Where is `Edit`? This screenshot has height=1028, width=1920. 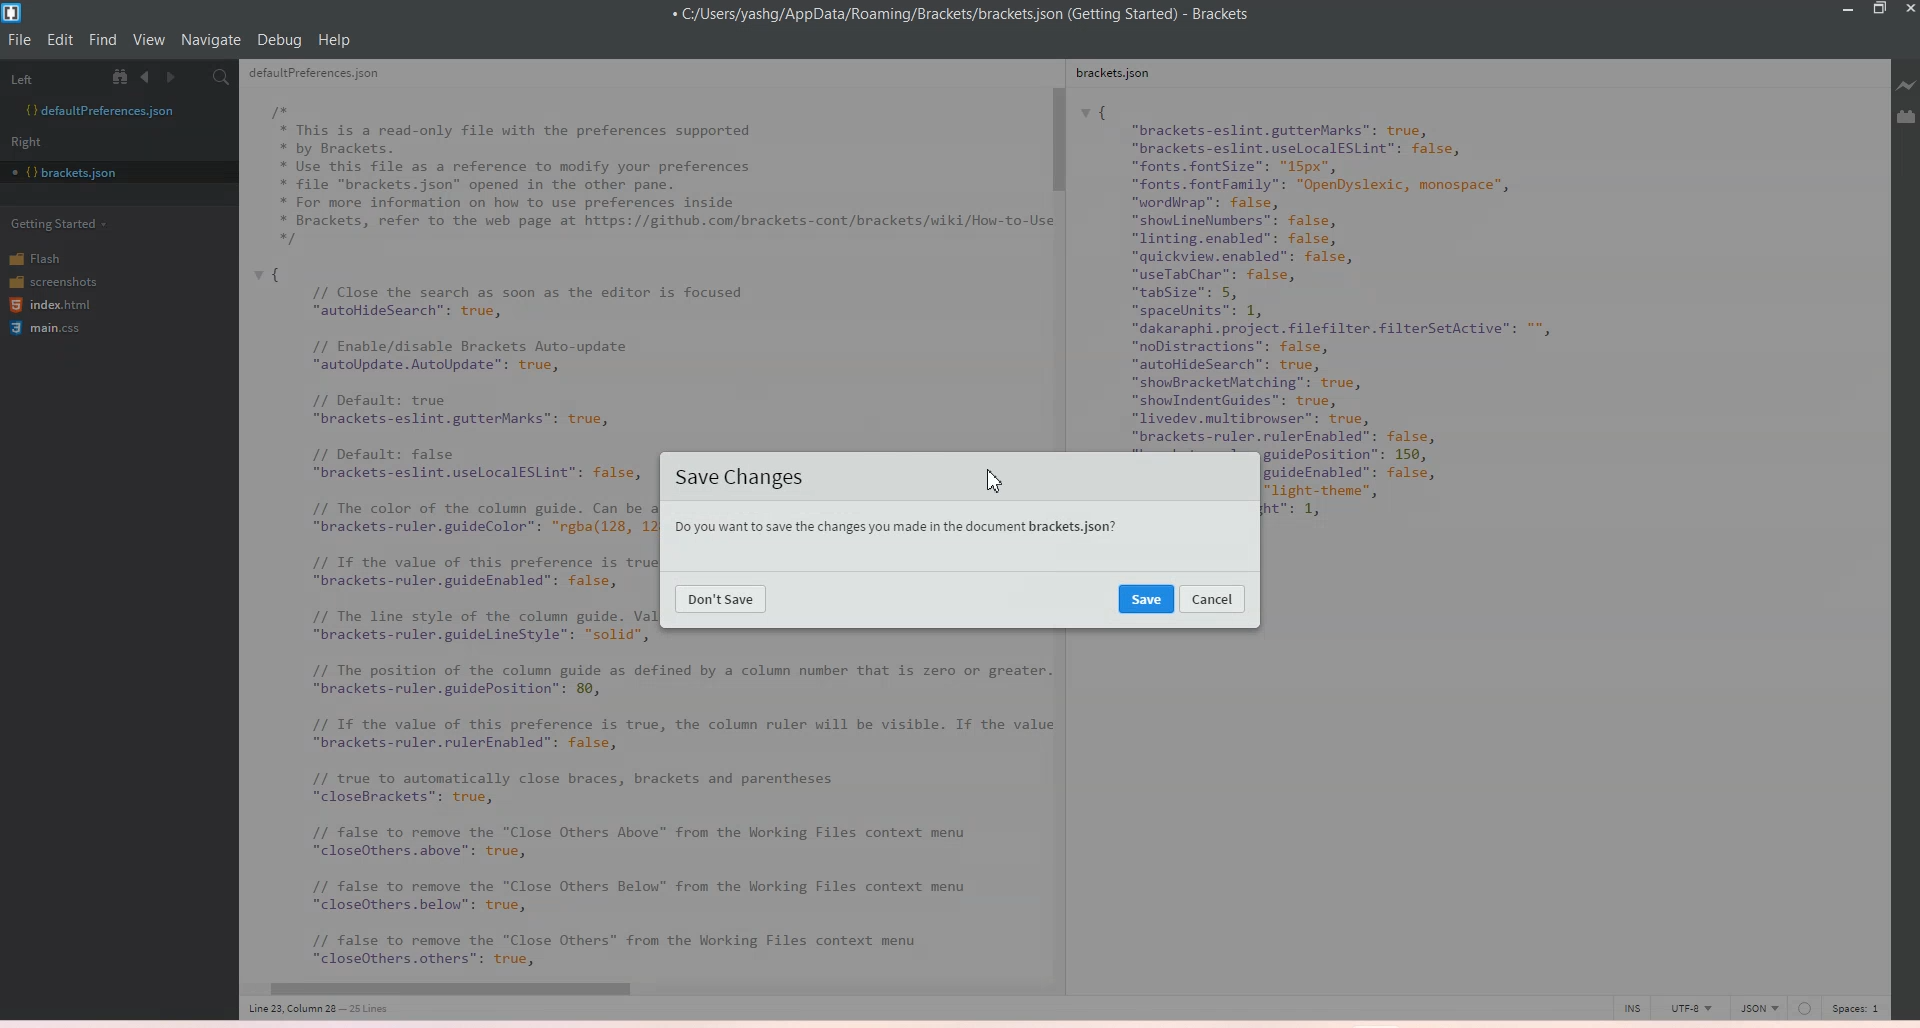 Edit is located at coordinates (62, 40).